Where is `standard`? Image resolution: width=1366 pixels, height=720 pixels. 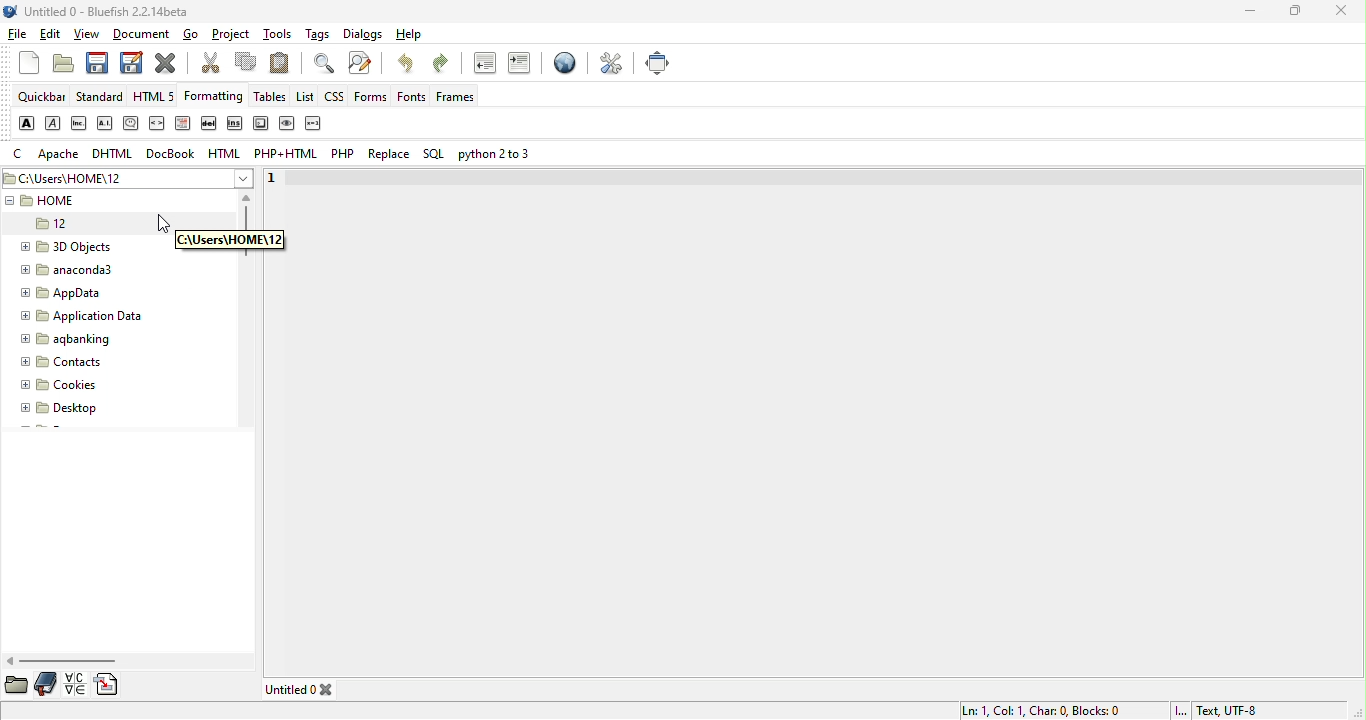
standard is located at coordinates (99, 98).